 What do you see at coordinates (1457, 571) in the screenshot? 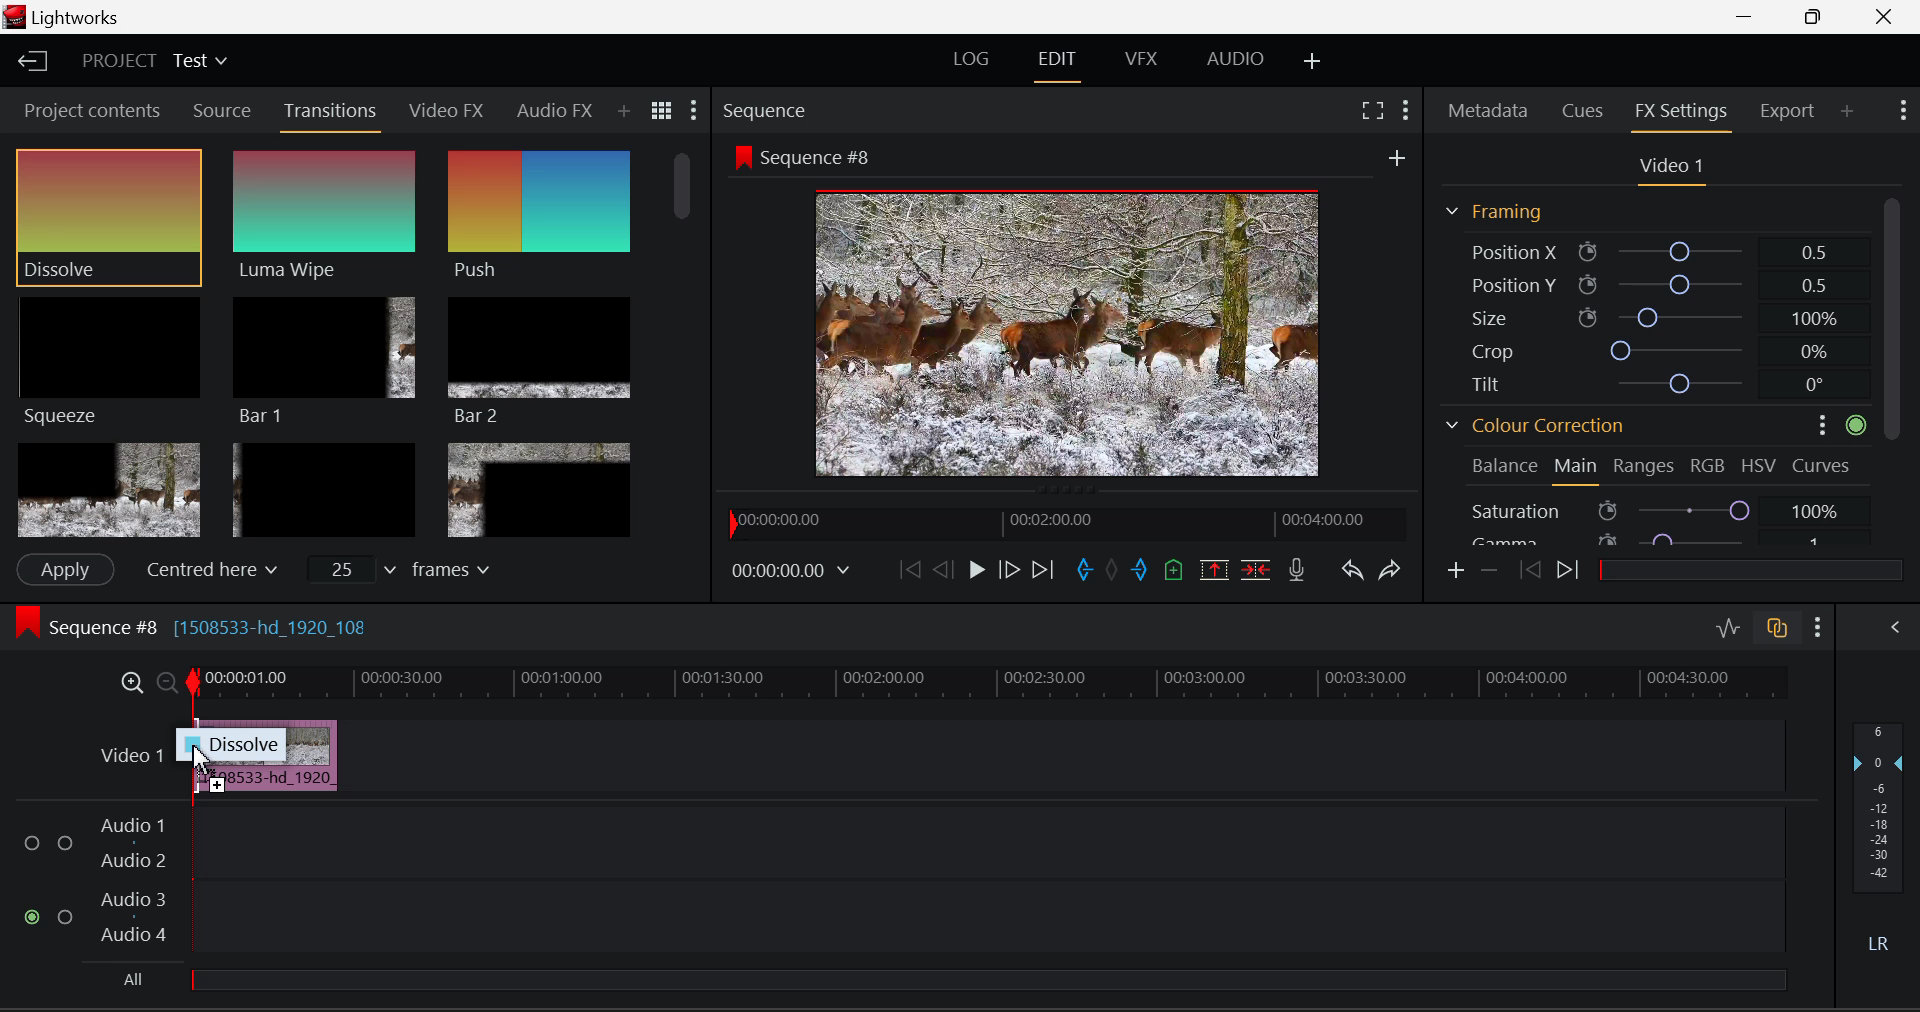
I see `Add keyframe` at bounding box center [1457, 571].